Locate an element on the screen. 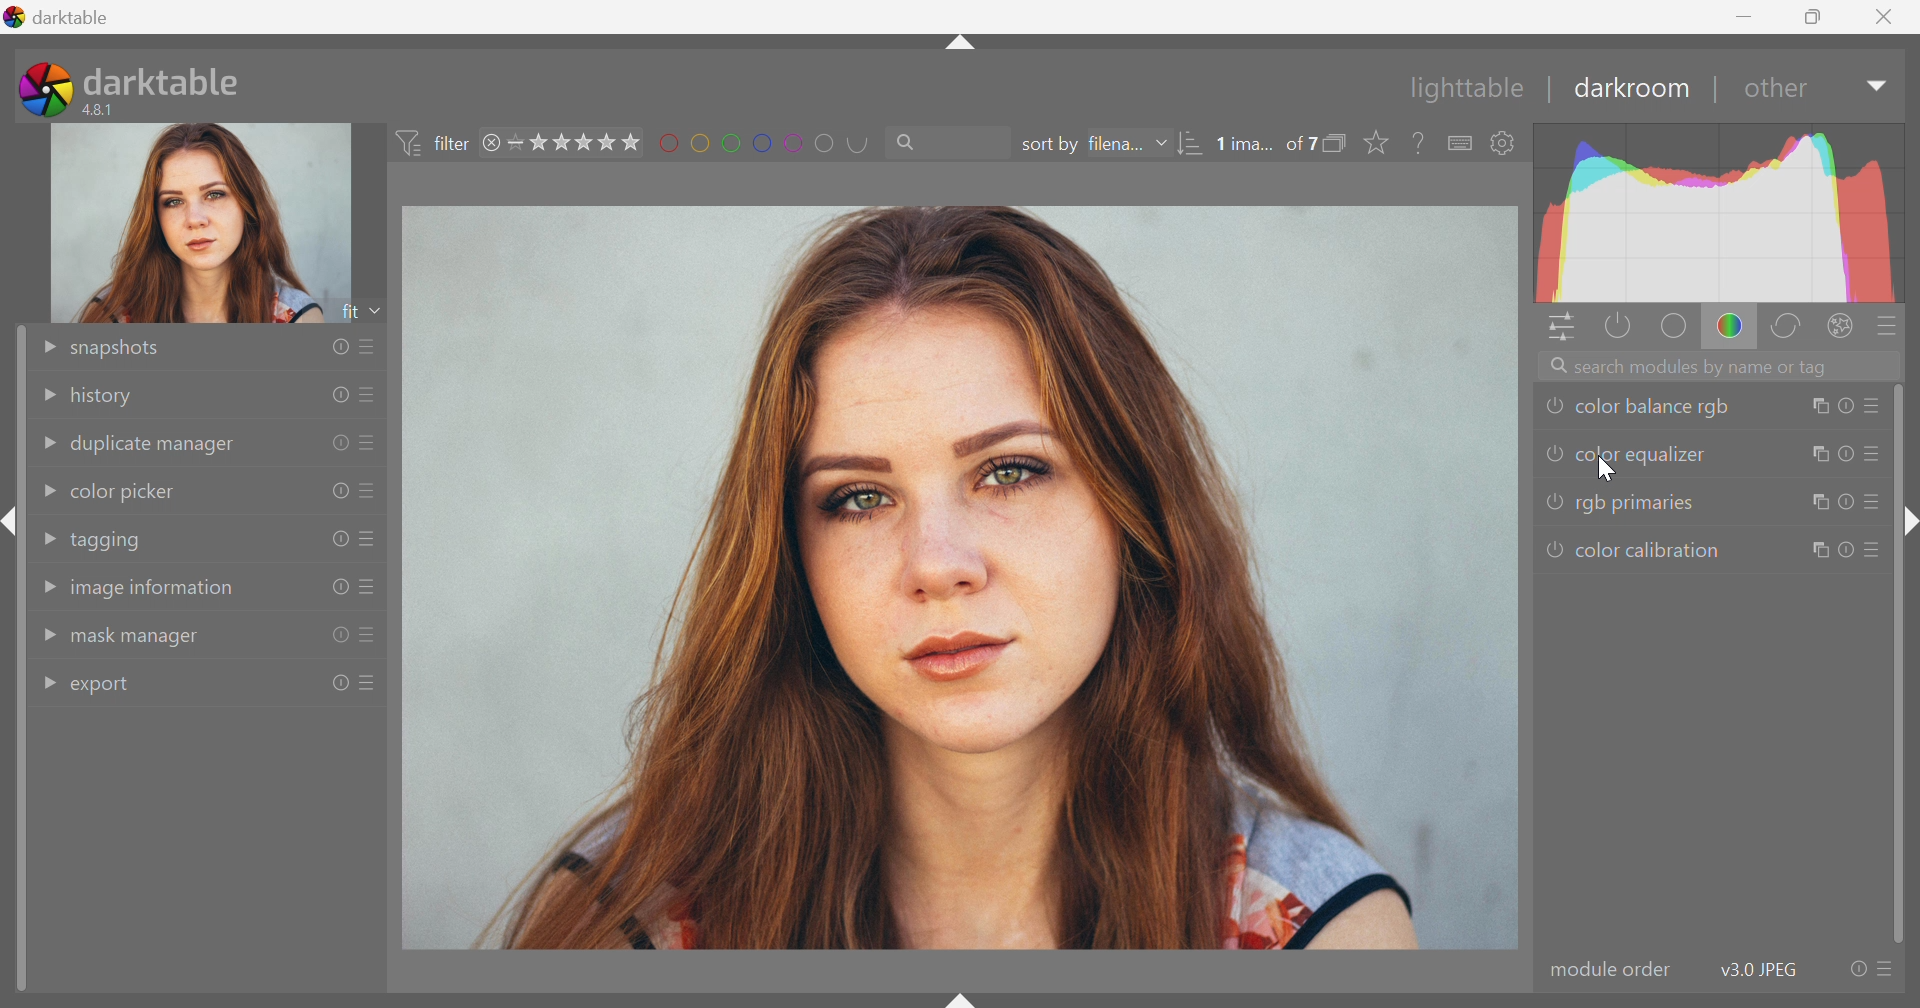 This screenshot has width=1920, height=1008. darktable icon is located at coordinates (41, 89).